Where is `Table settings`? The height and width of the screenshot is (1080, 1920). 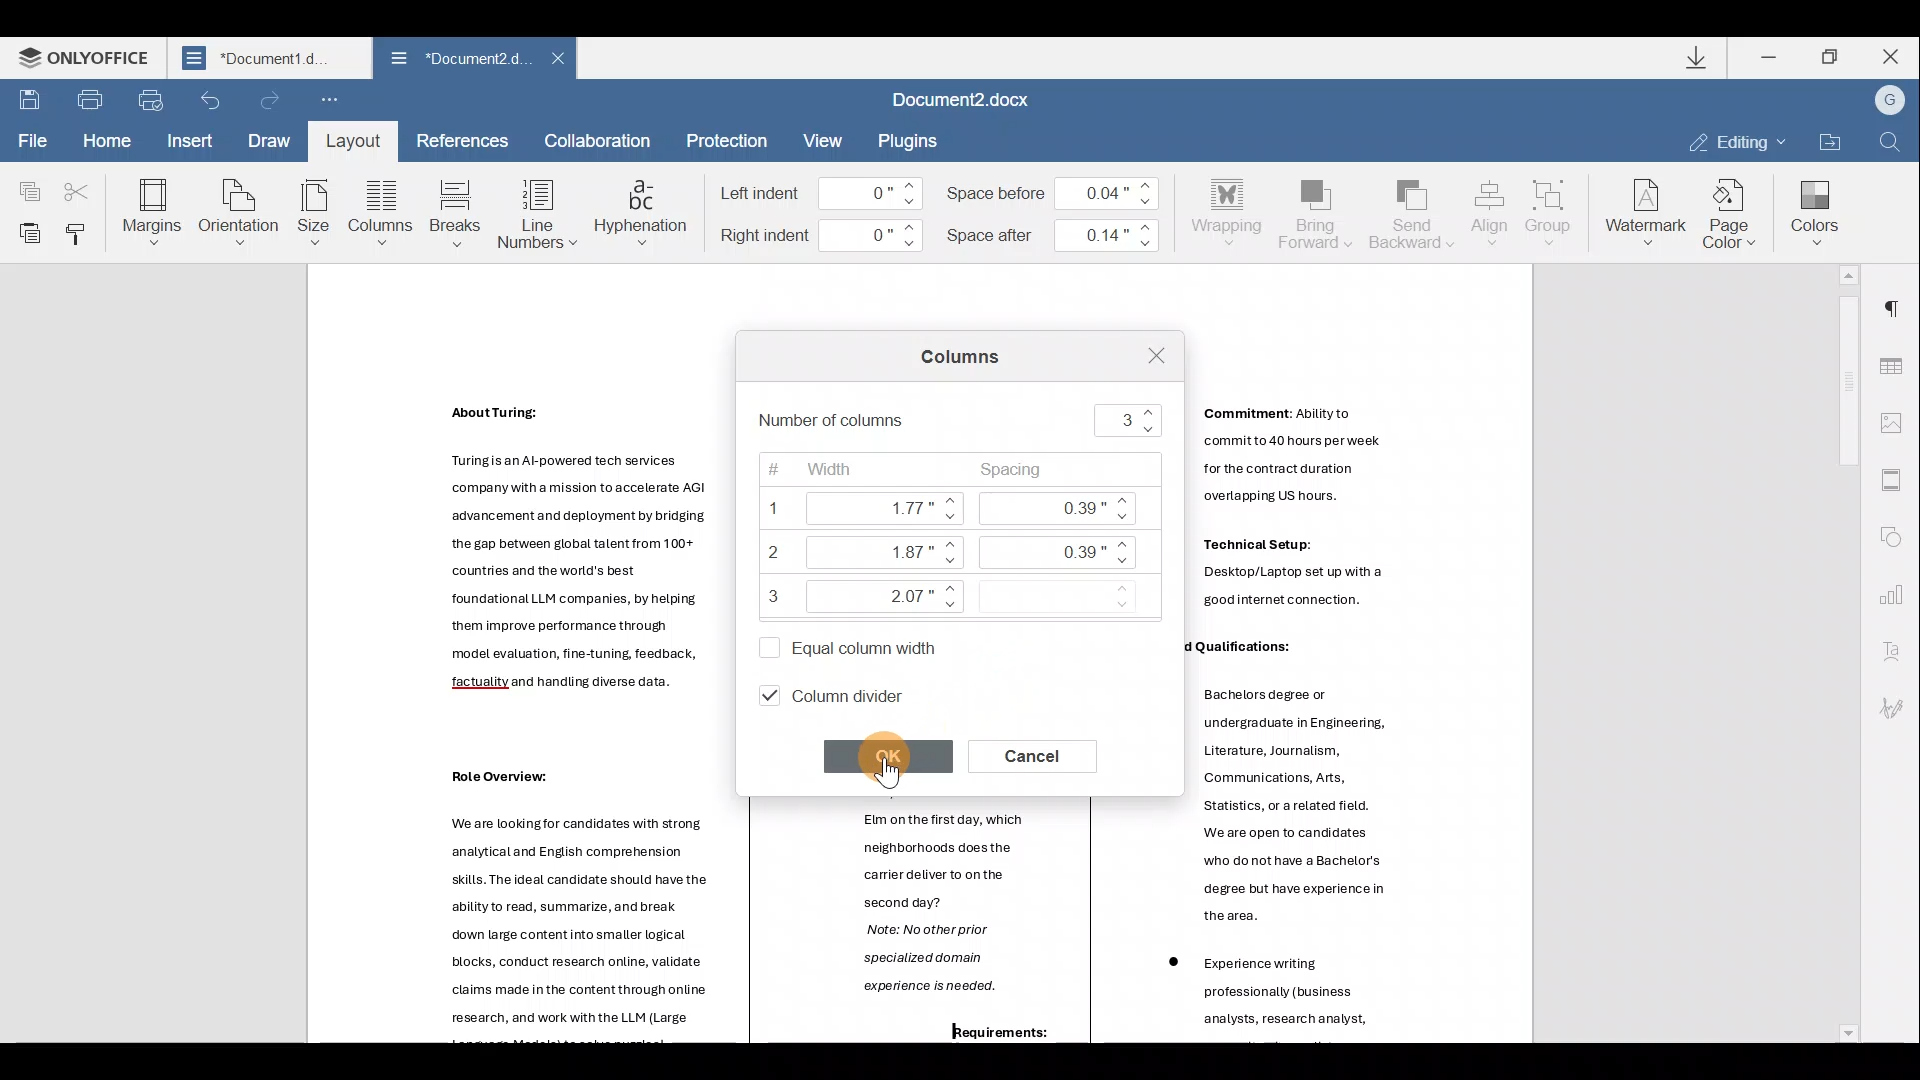
Table settings is located at coordinates (1898, 359).